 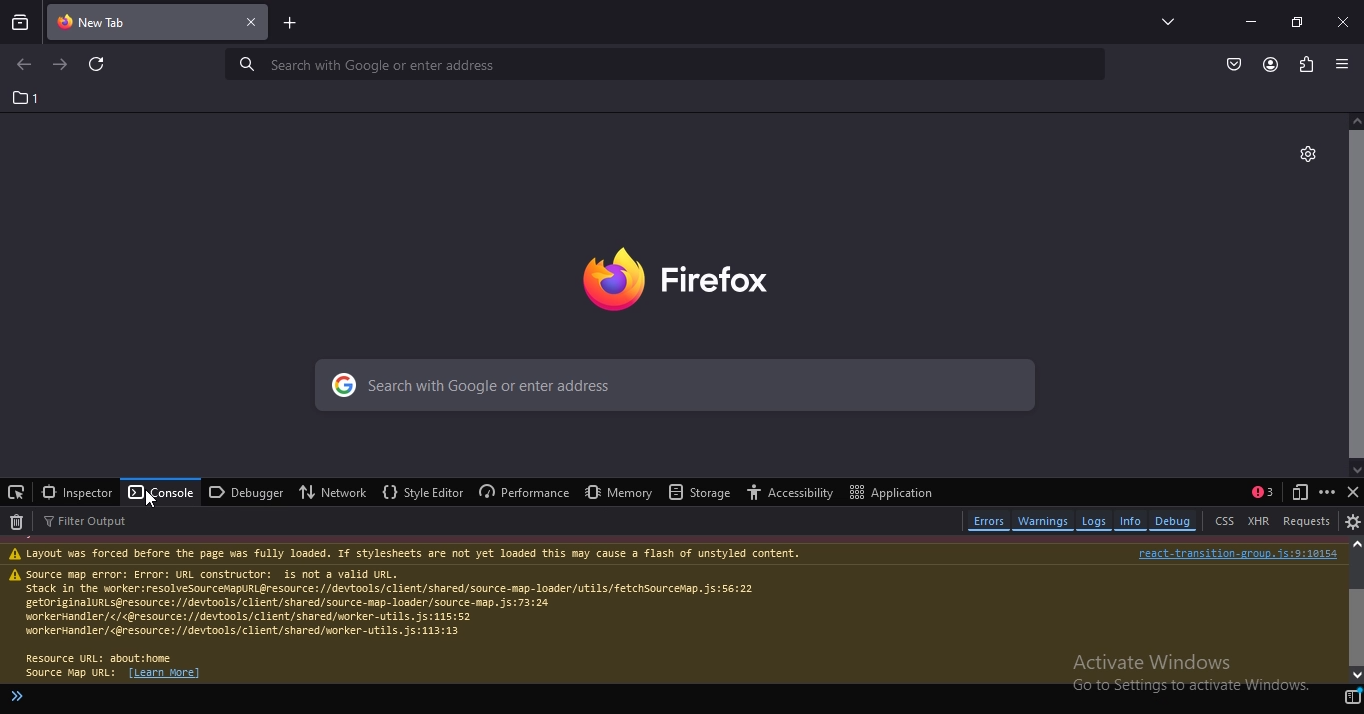 I want to click on console settings, so click(x=1353, y=521).